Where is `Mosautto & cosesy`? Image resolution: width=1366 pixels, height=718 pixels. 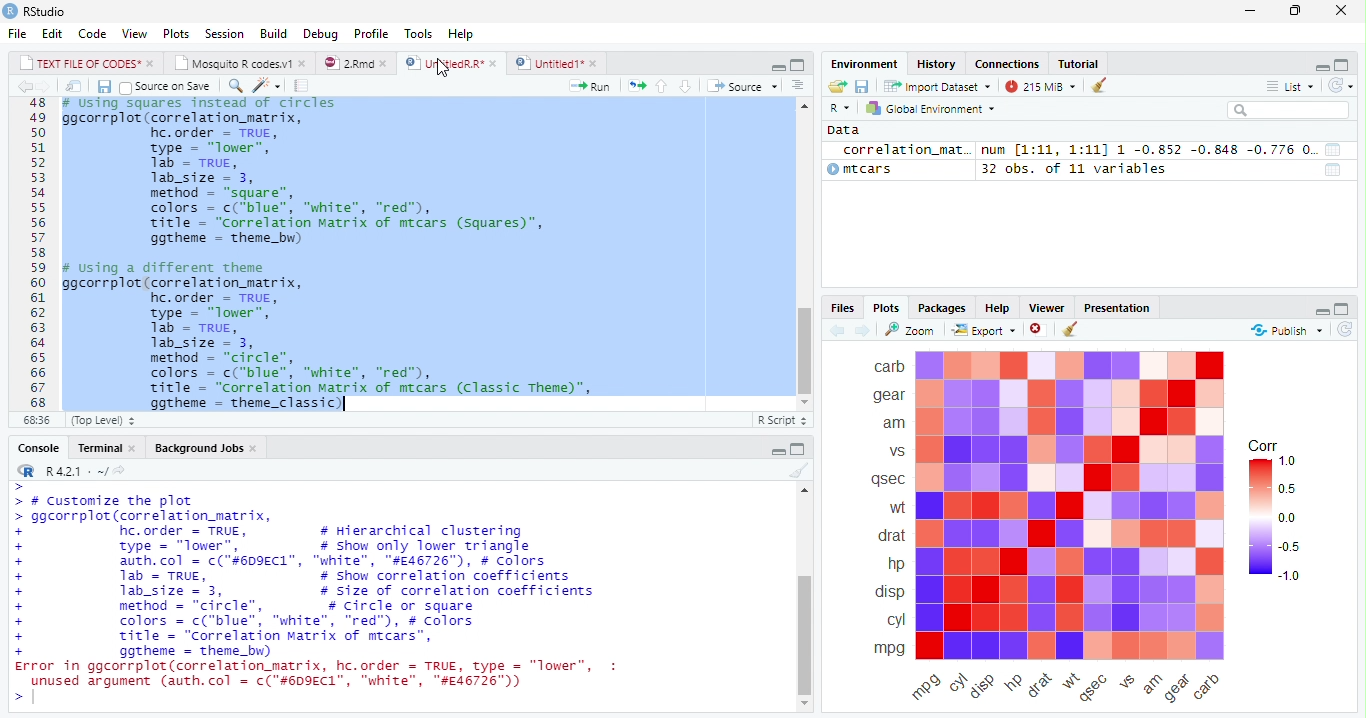
Mosautto & cosesy is located at coordinates (244, 64).